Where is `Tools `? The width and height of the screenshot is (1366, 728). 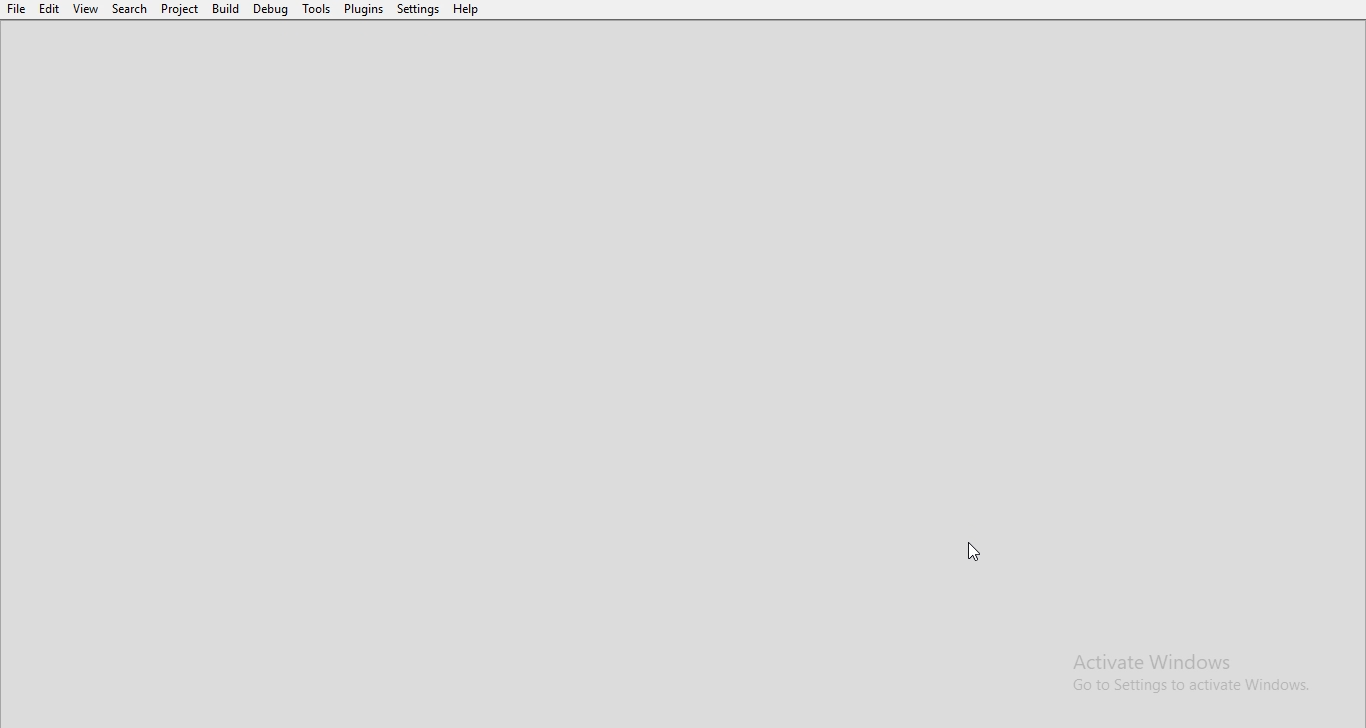 Tools  is located at coordinates (316, 9).